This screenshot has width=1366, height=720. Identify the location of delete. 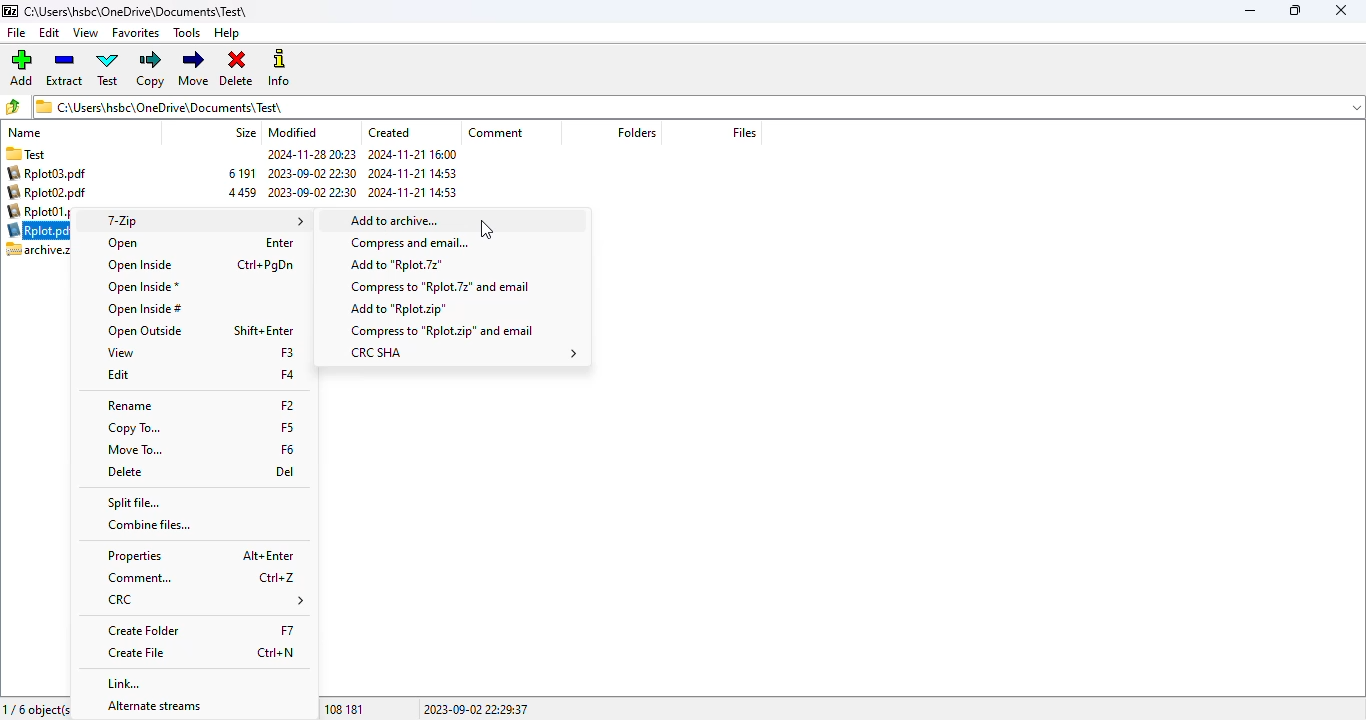
(126, 472).